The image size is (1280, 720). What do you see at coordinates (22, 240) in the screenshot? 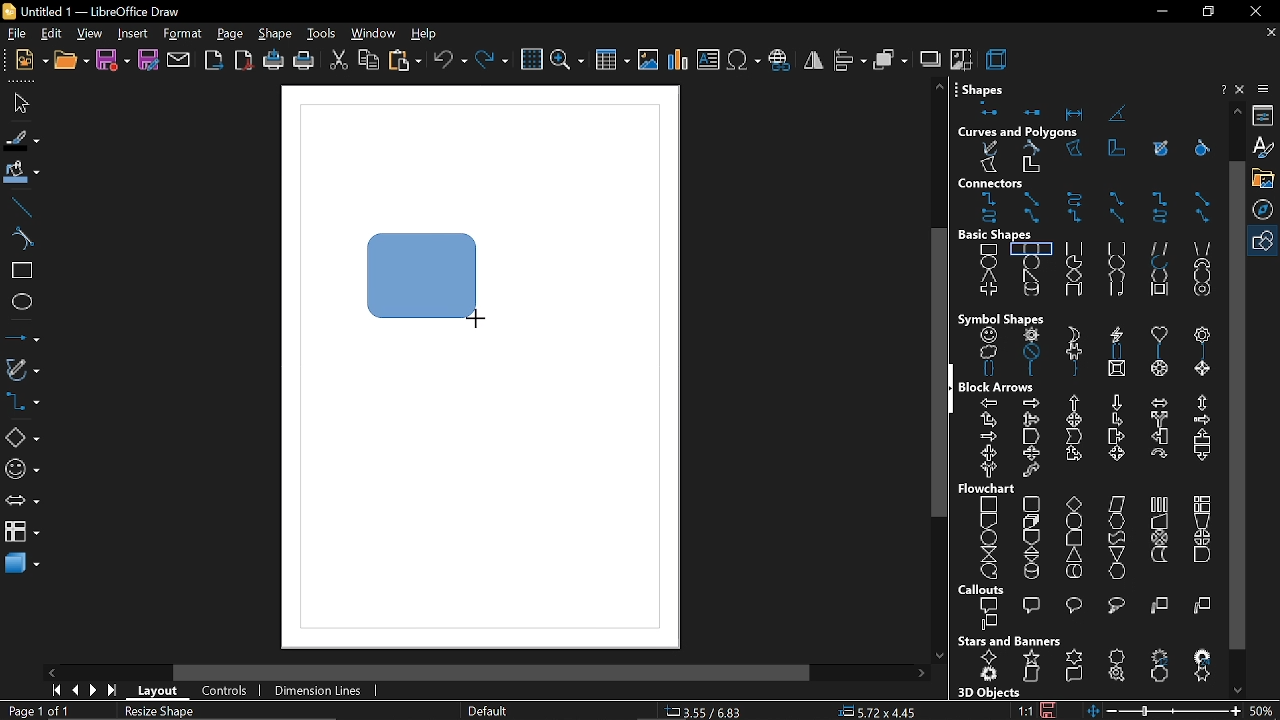
I see `curve` at bounding box center [22, 240].